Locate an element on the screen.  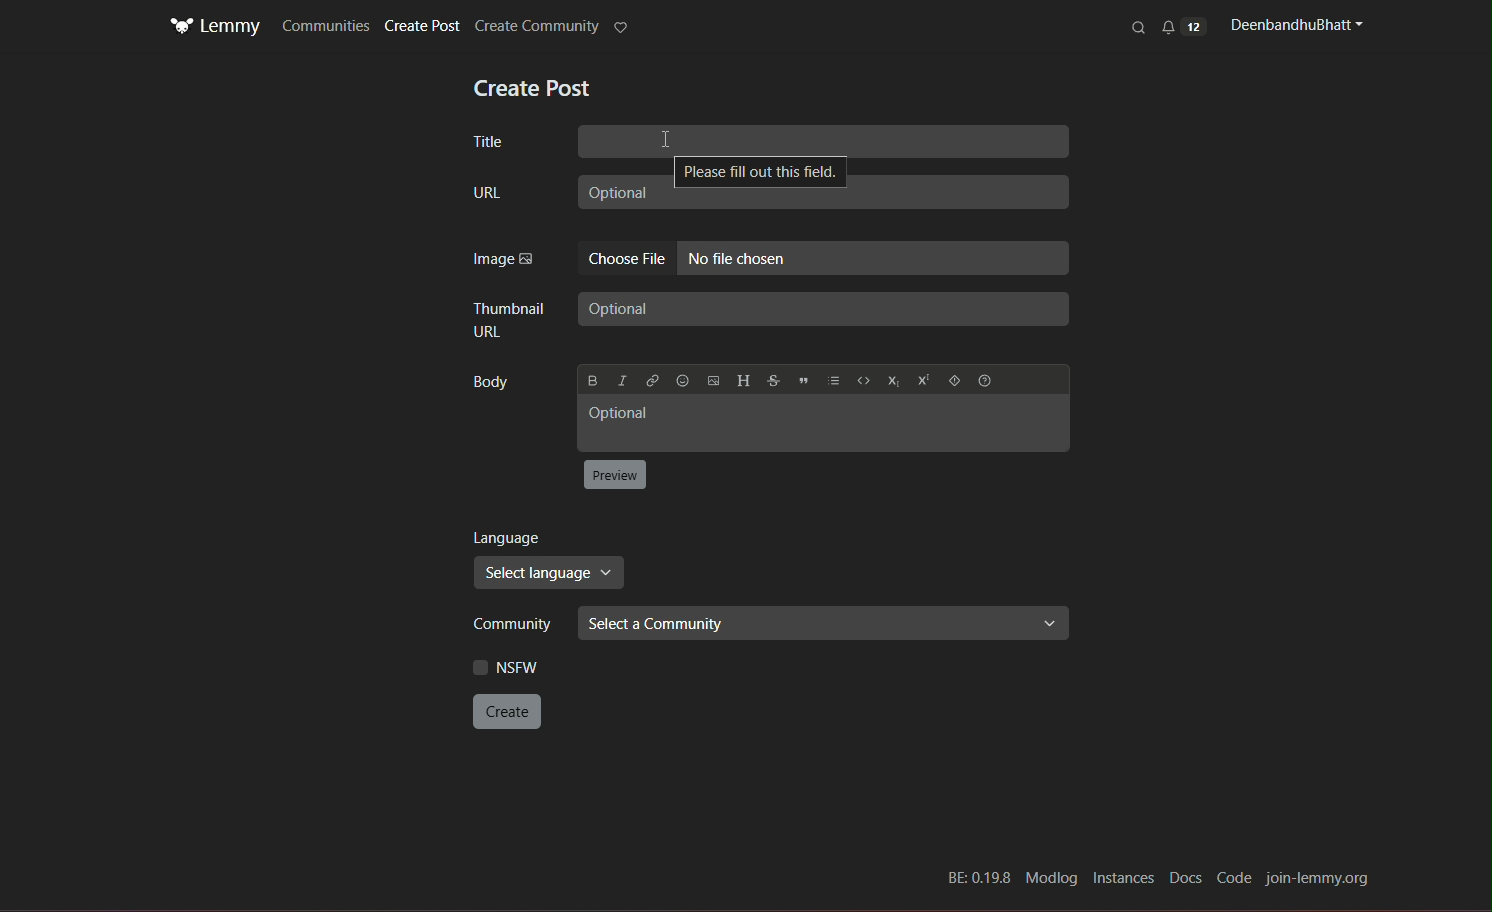
URL is located at coordinates (486, 194).